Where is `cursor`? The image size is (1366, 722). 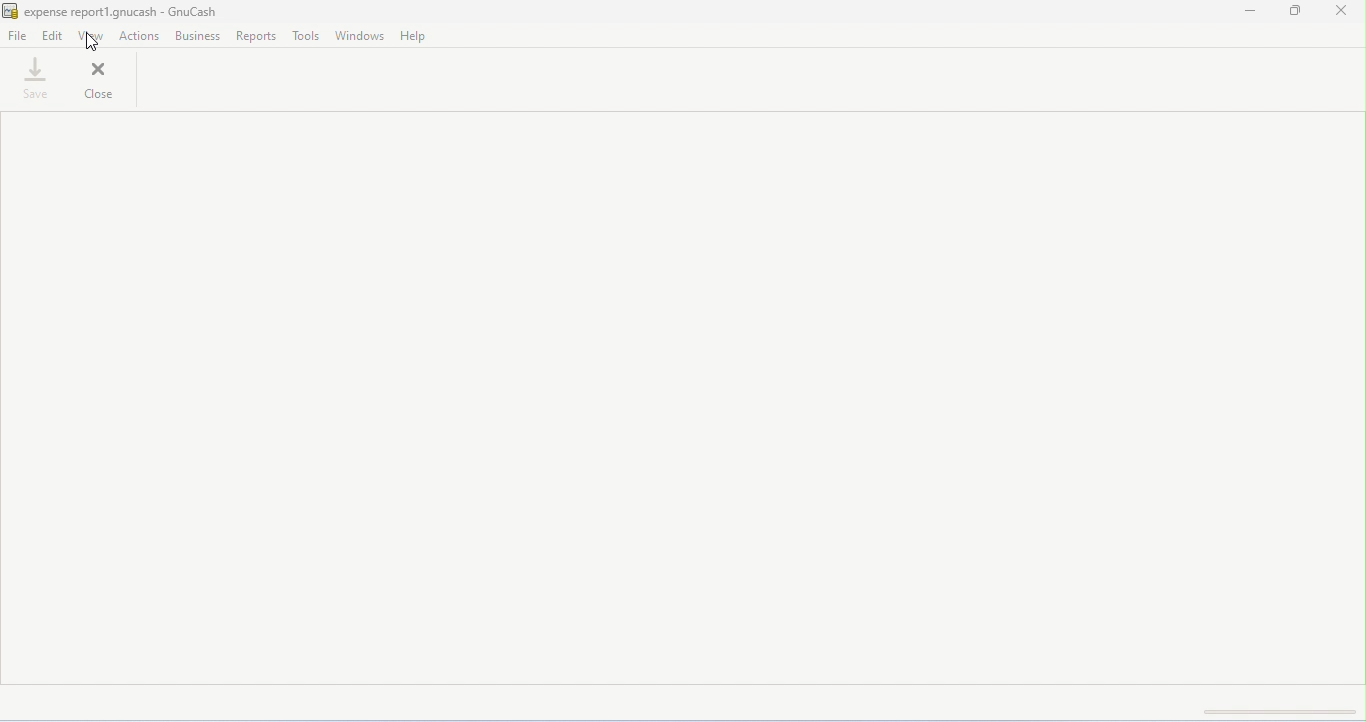 cursor is located at coordinates (92, 42).